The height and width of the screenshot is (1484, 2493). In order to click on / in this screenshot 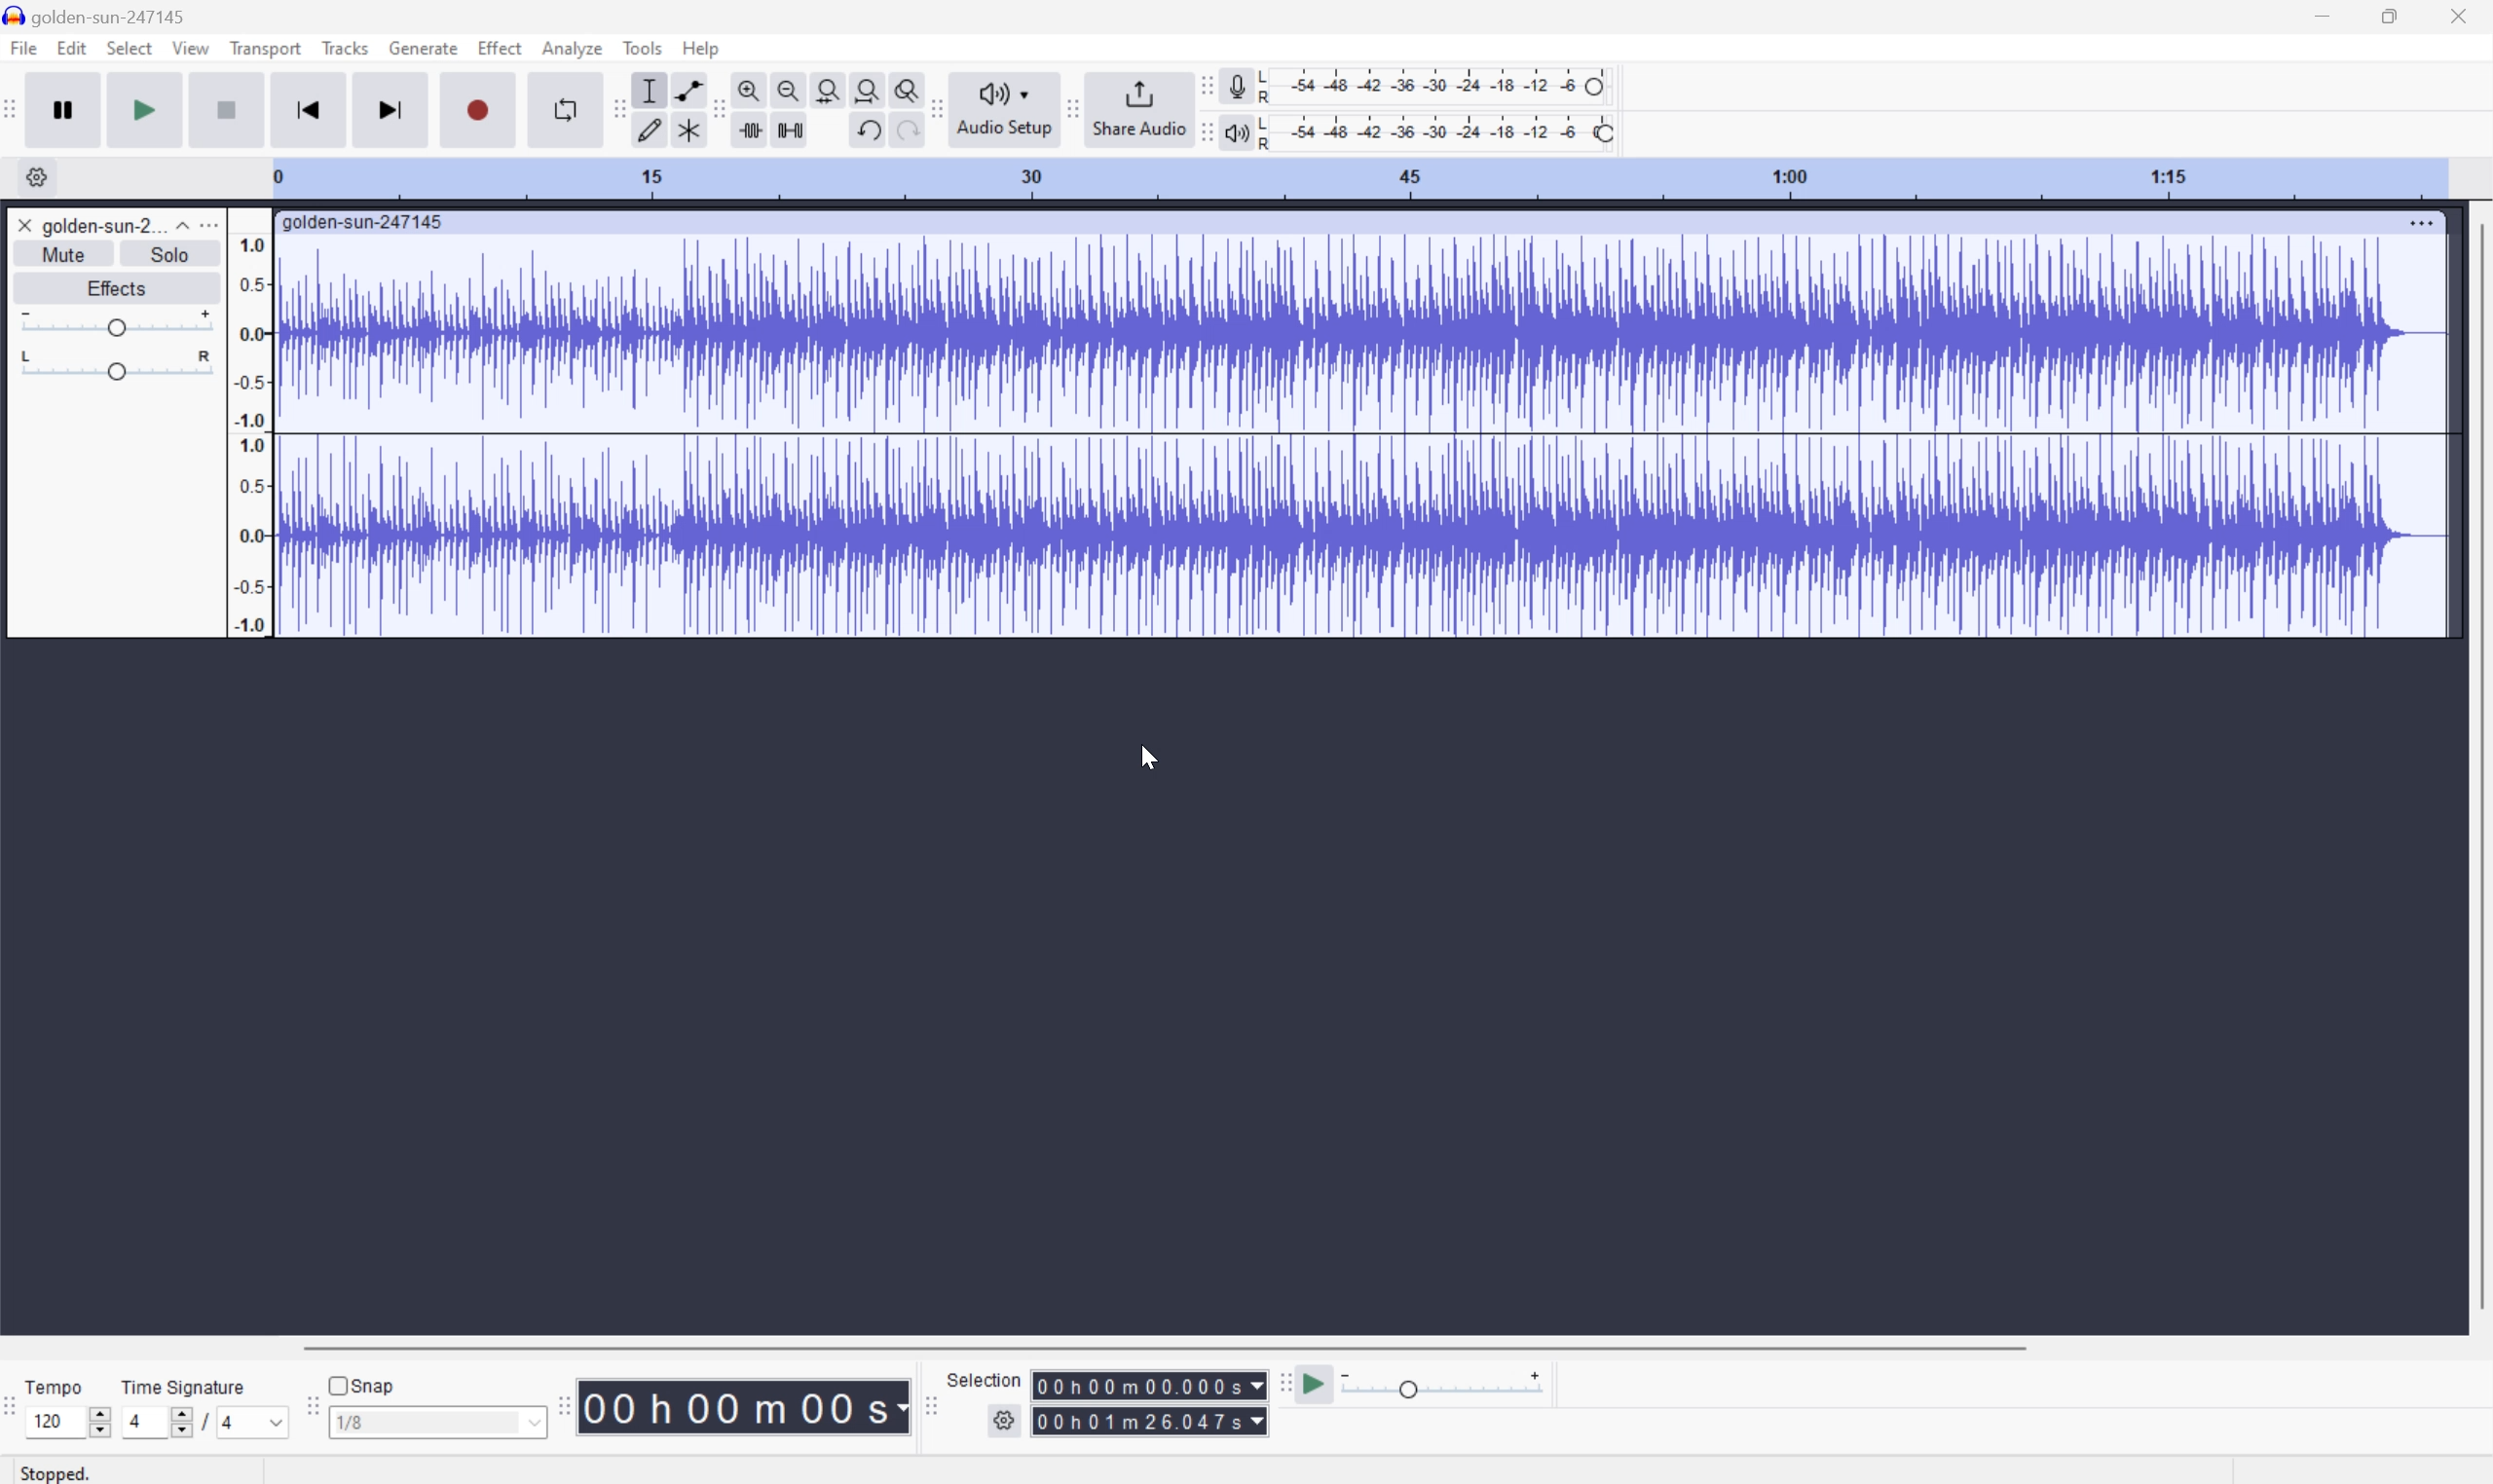, I will do `click(204, 1421)`.